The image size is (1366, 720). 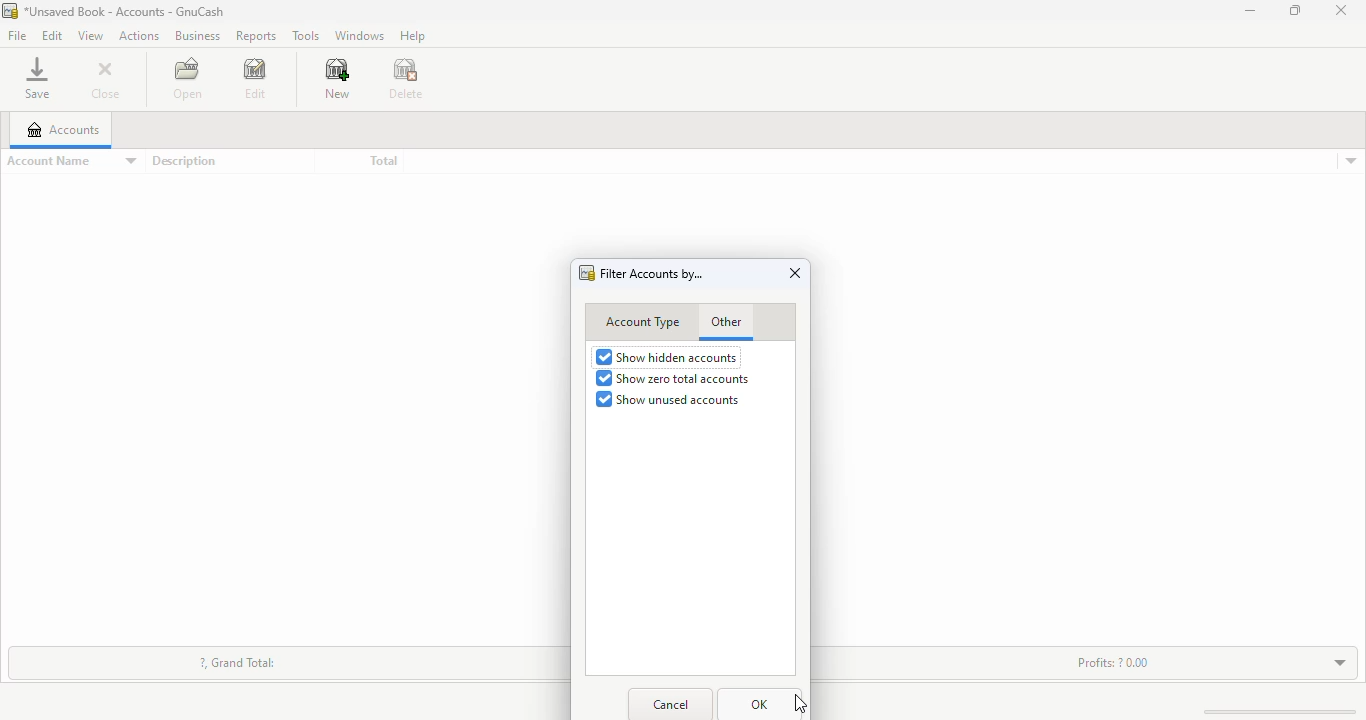 What do you see at coordinates (1113, 662) in the screenshot?
I see `Profits: ?0.00` at bounding box center [1113, 662].